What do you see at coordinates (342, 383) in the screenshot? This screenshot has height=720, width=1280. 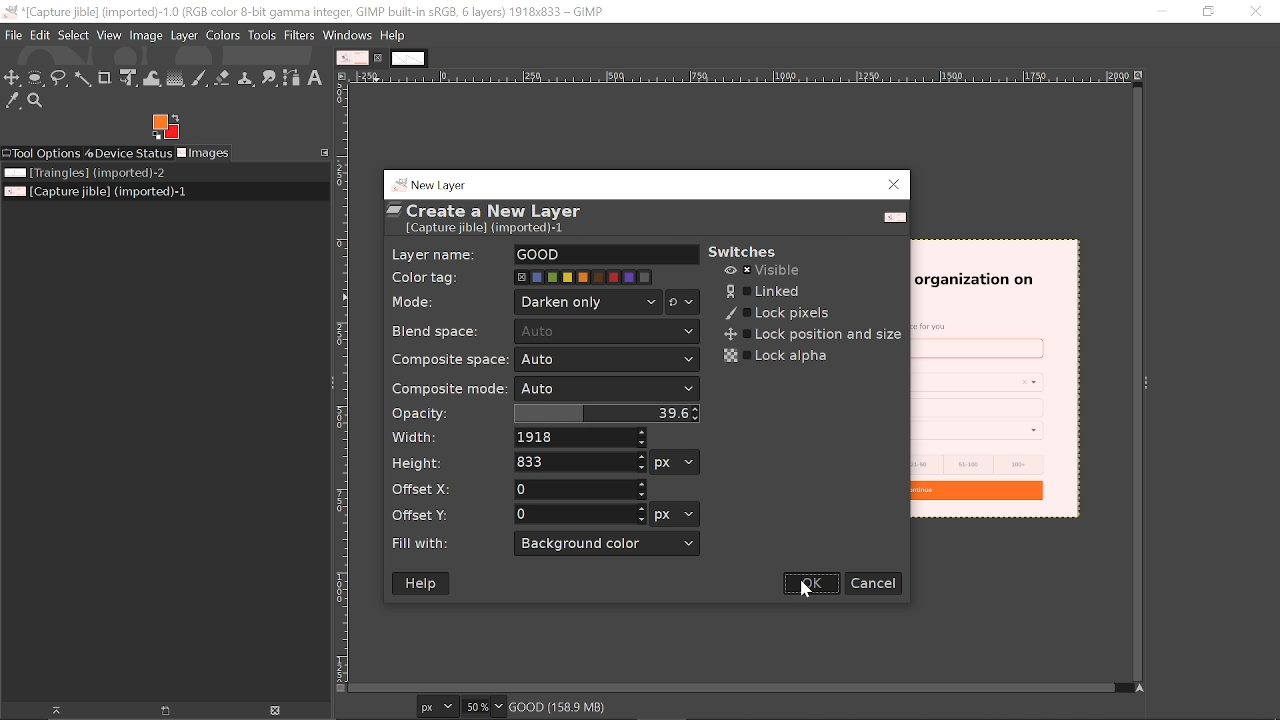 I see `Vertical label` at bounding box center [342, 383].